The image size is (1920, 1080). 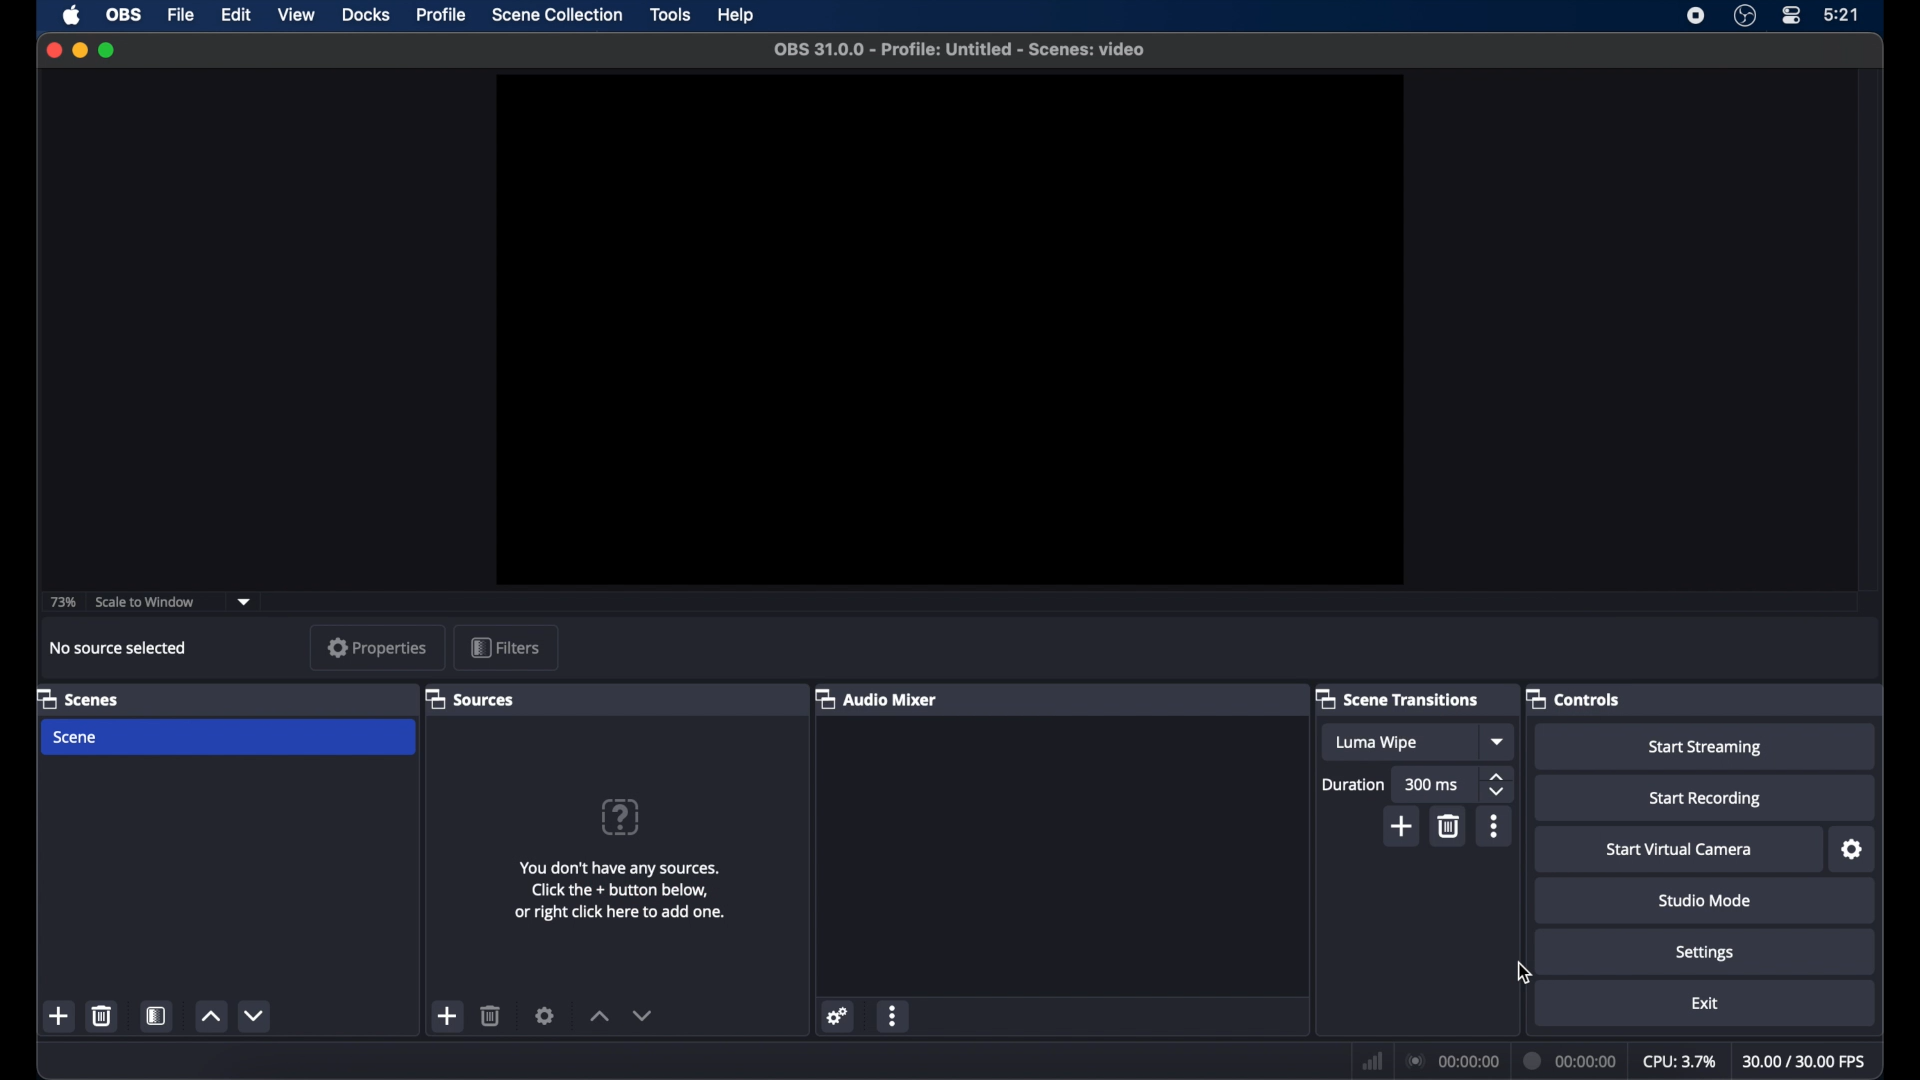 I want to click on duration, so click(x=1572, y=1059).